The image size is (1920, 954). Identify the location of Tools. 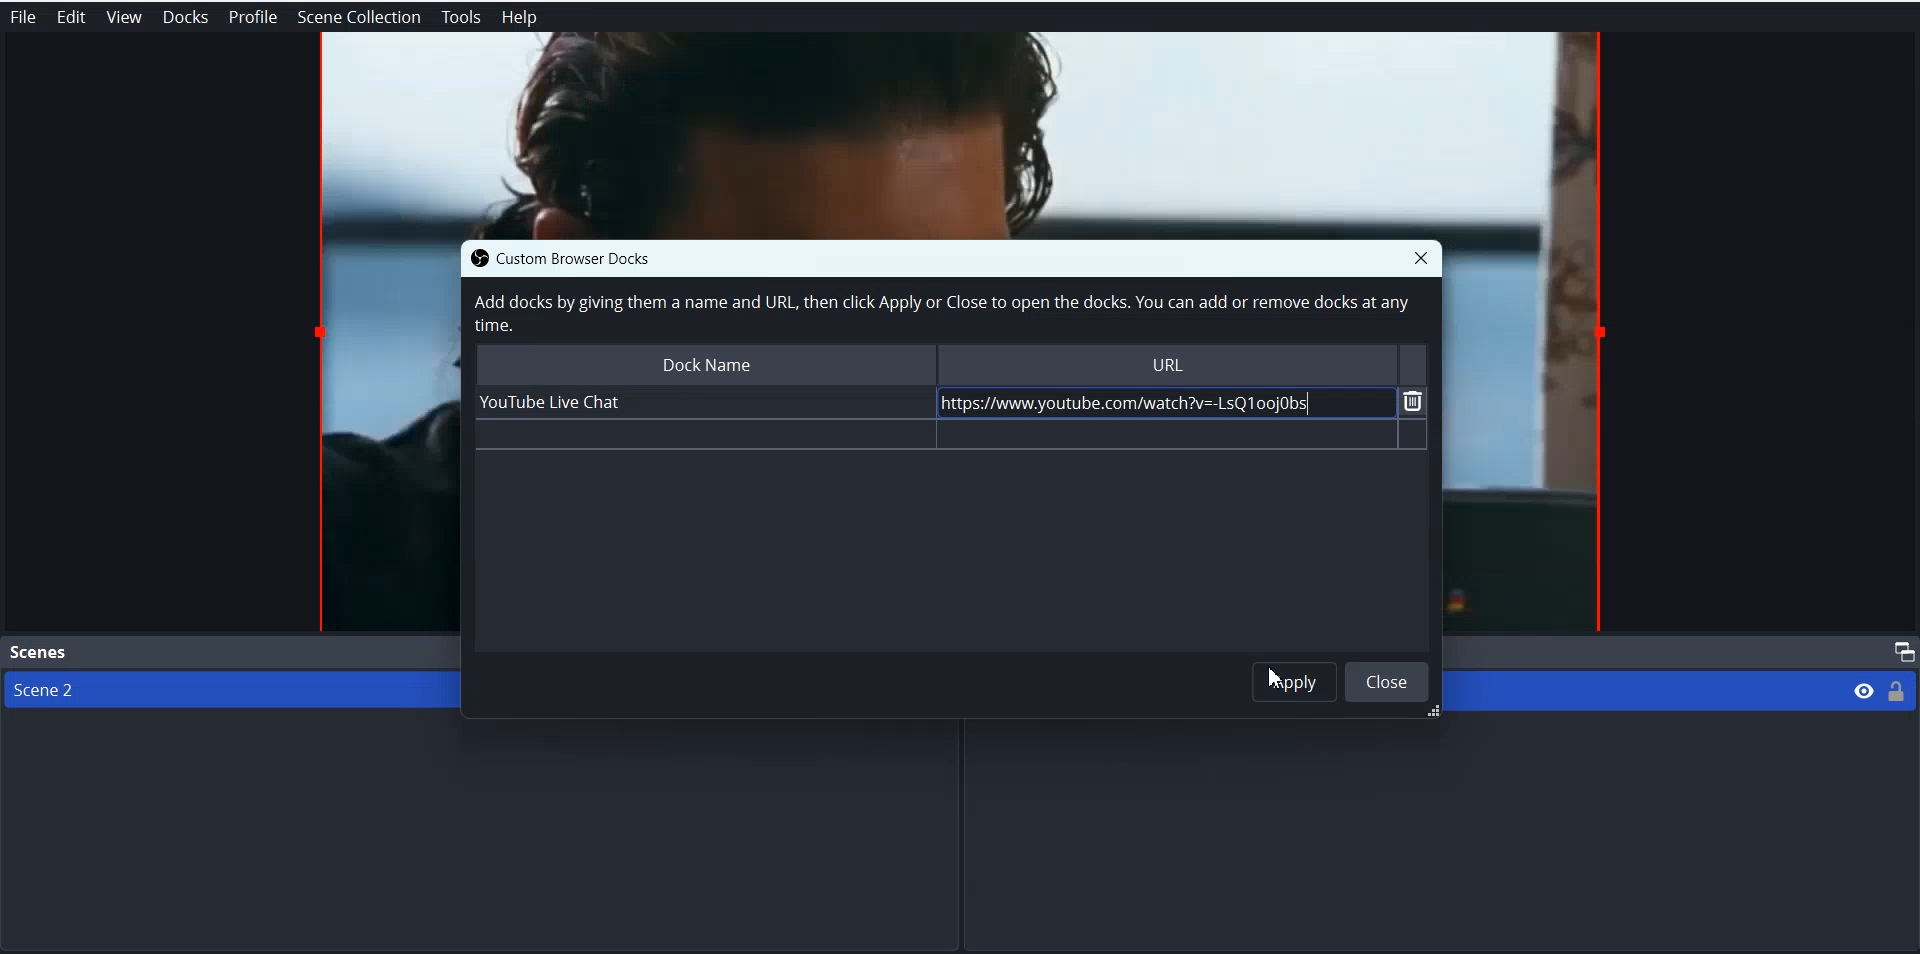
(461, 18).